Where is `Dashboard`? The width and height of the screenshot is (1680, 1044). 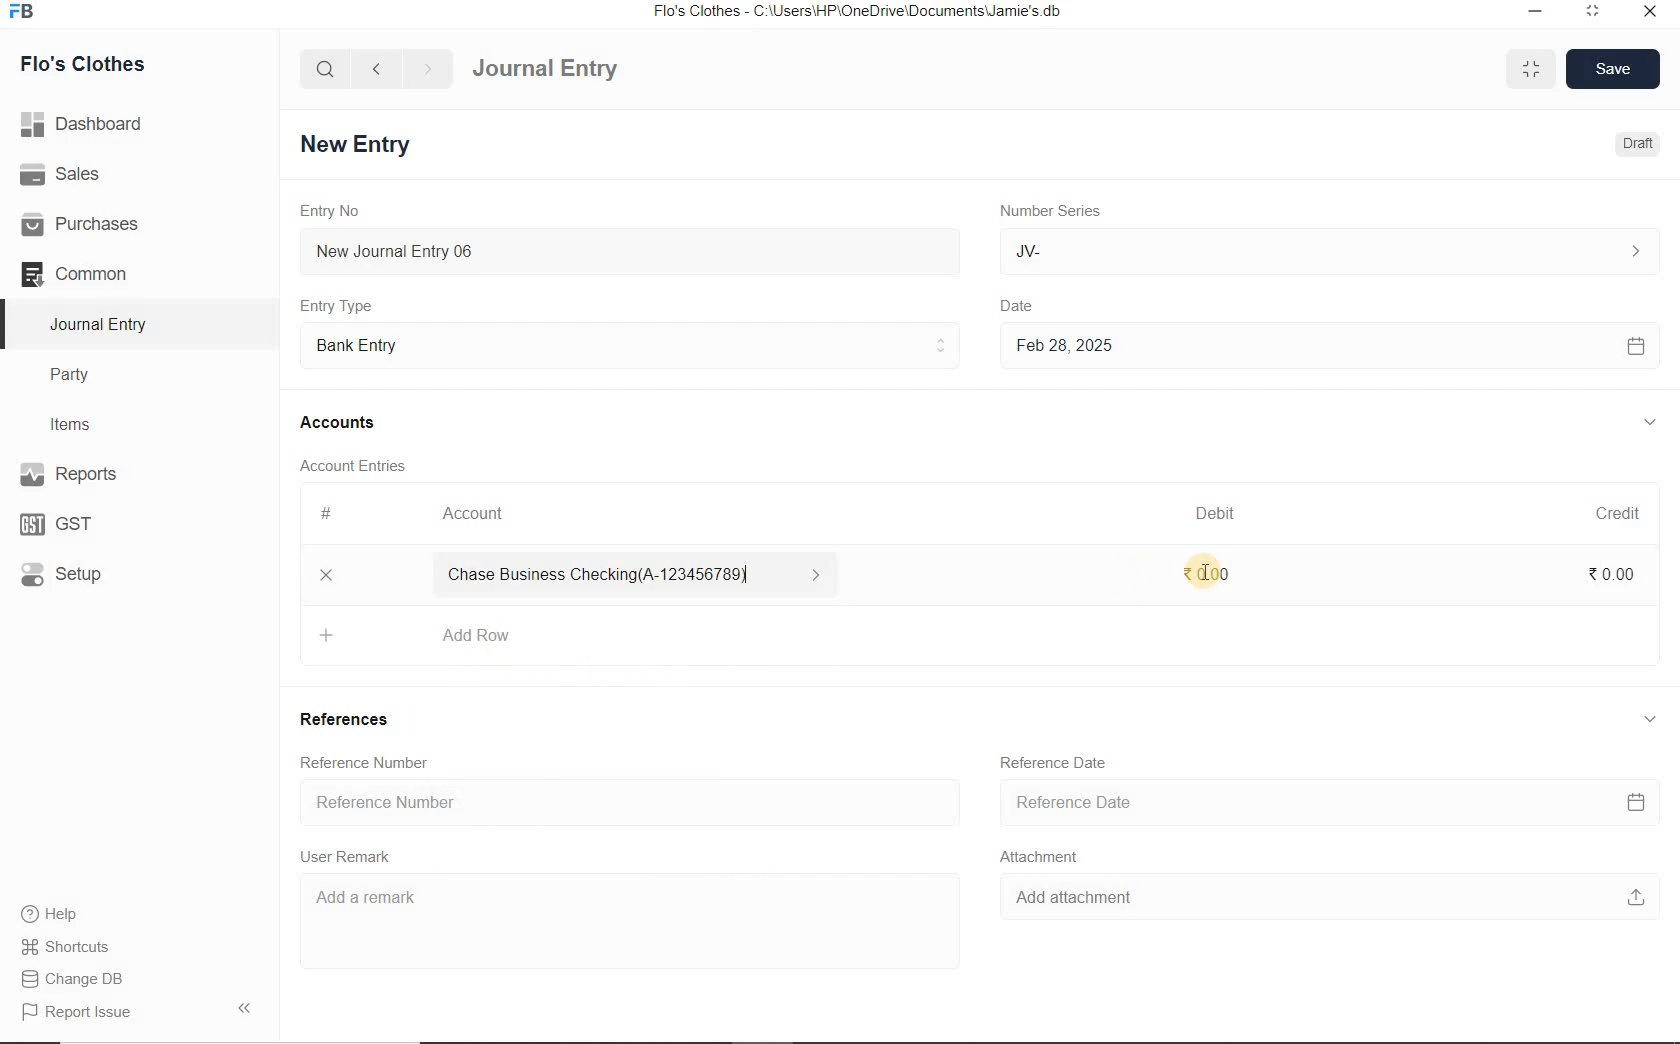 Dashboard is located at coordinates (89, 122).